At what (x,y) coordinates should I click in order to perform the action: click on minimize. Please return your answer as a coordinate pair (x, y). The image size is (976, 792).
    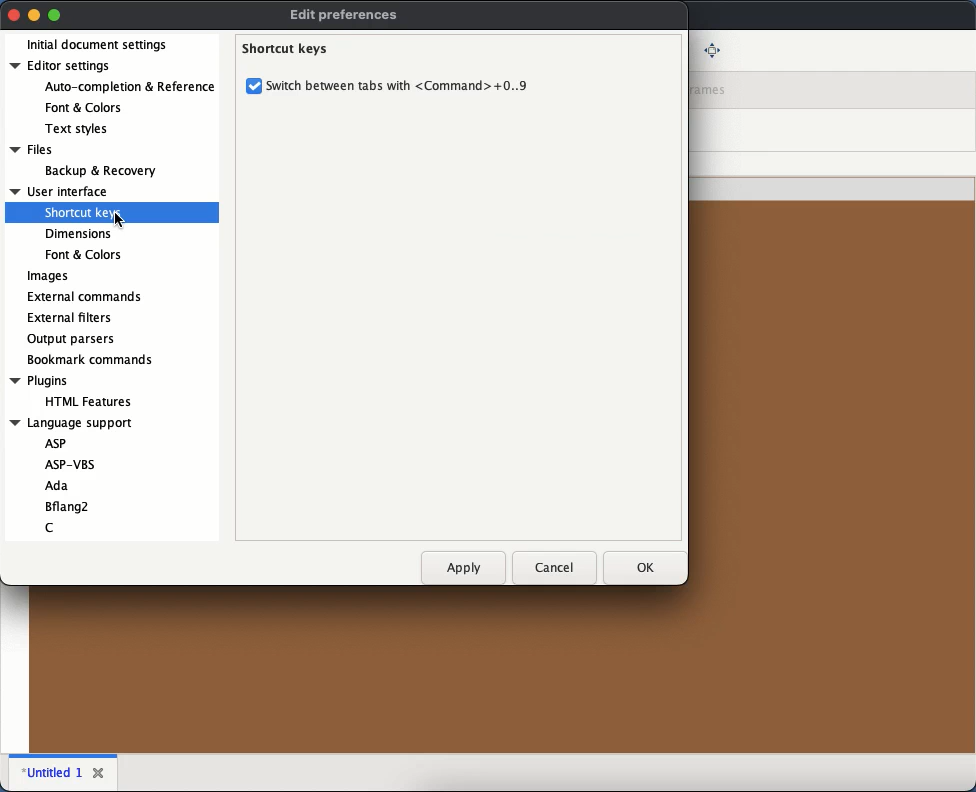
    Looking at the image, I should click on (34, 14).